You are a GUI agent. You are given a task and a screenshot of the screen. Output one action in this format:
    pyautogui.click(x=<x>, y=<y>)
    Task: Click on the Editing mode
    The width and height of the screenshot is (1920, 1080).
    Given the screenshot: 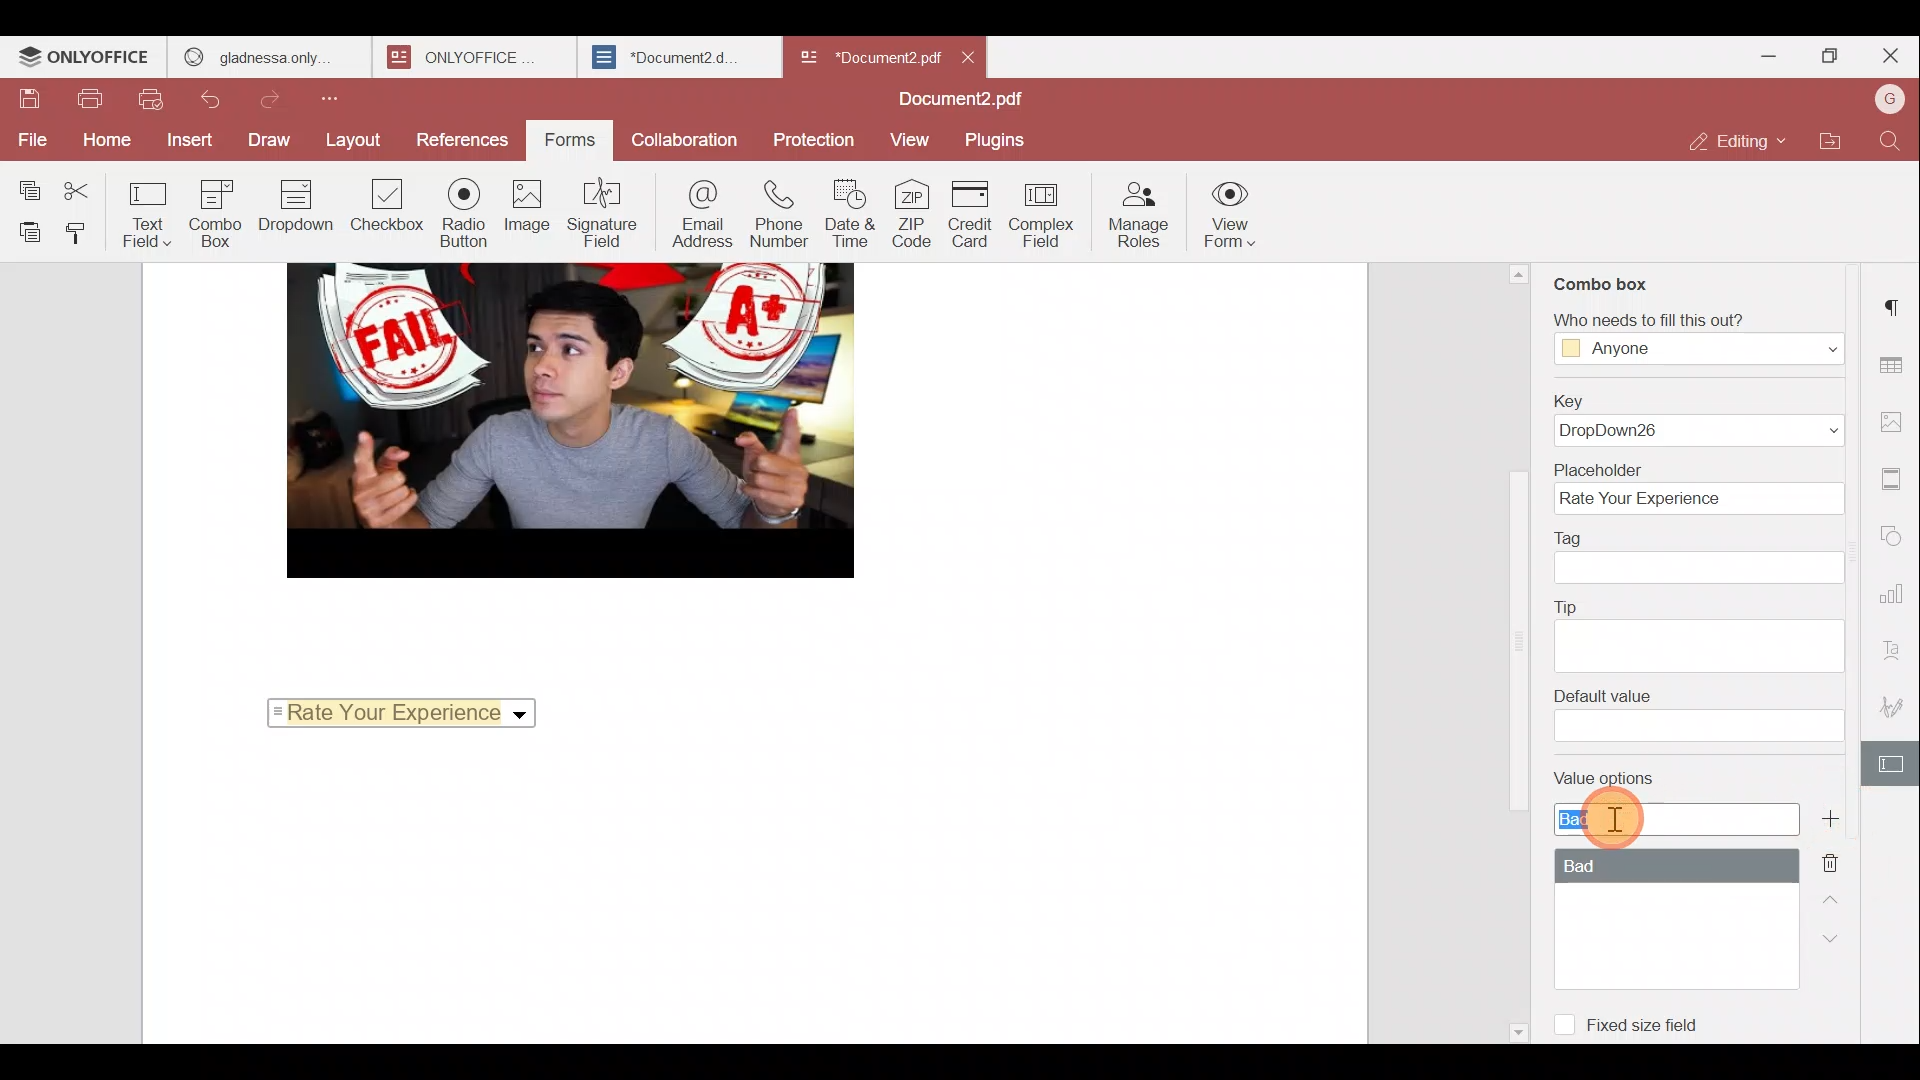 What is the action you would take?
    pyautogui.click(x=1735, y=143)
    